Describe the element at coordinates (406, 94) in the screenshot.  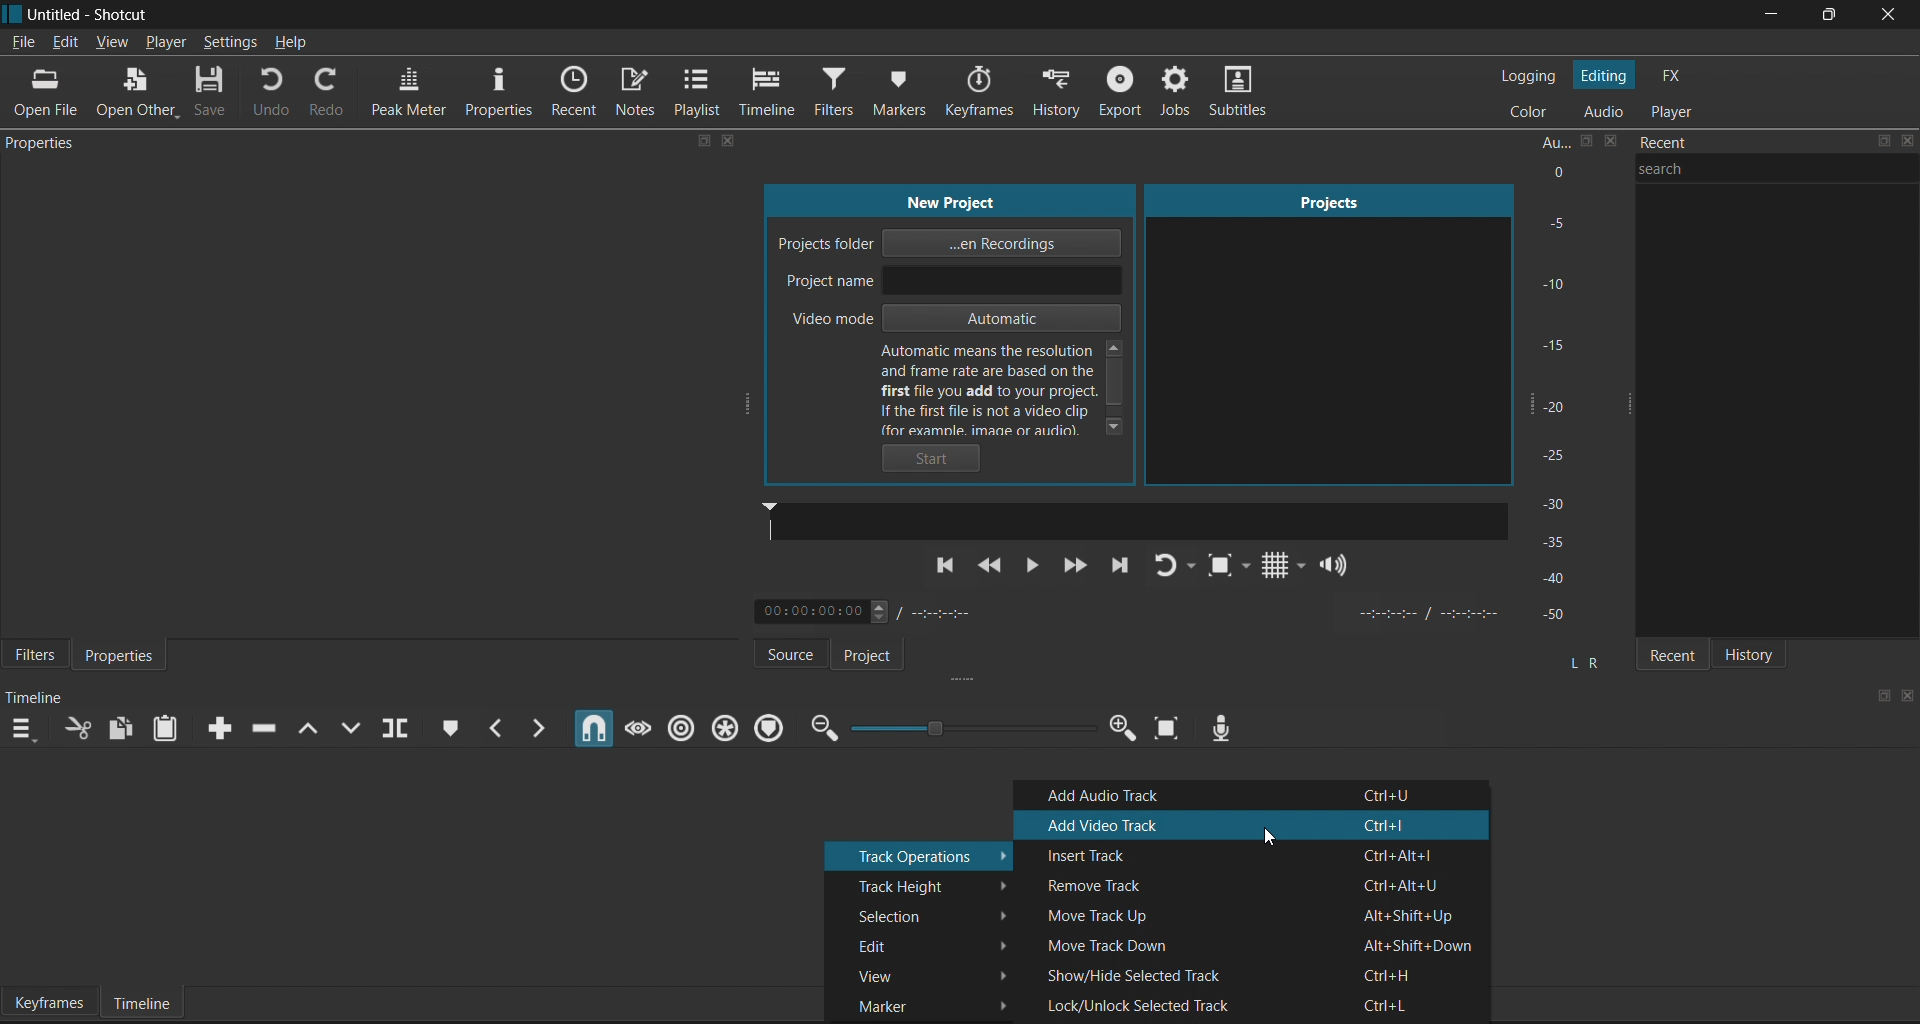
I see `Peak Meter` at that location.